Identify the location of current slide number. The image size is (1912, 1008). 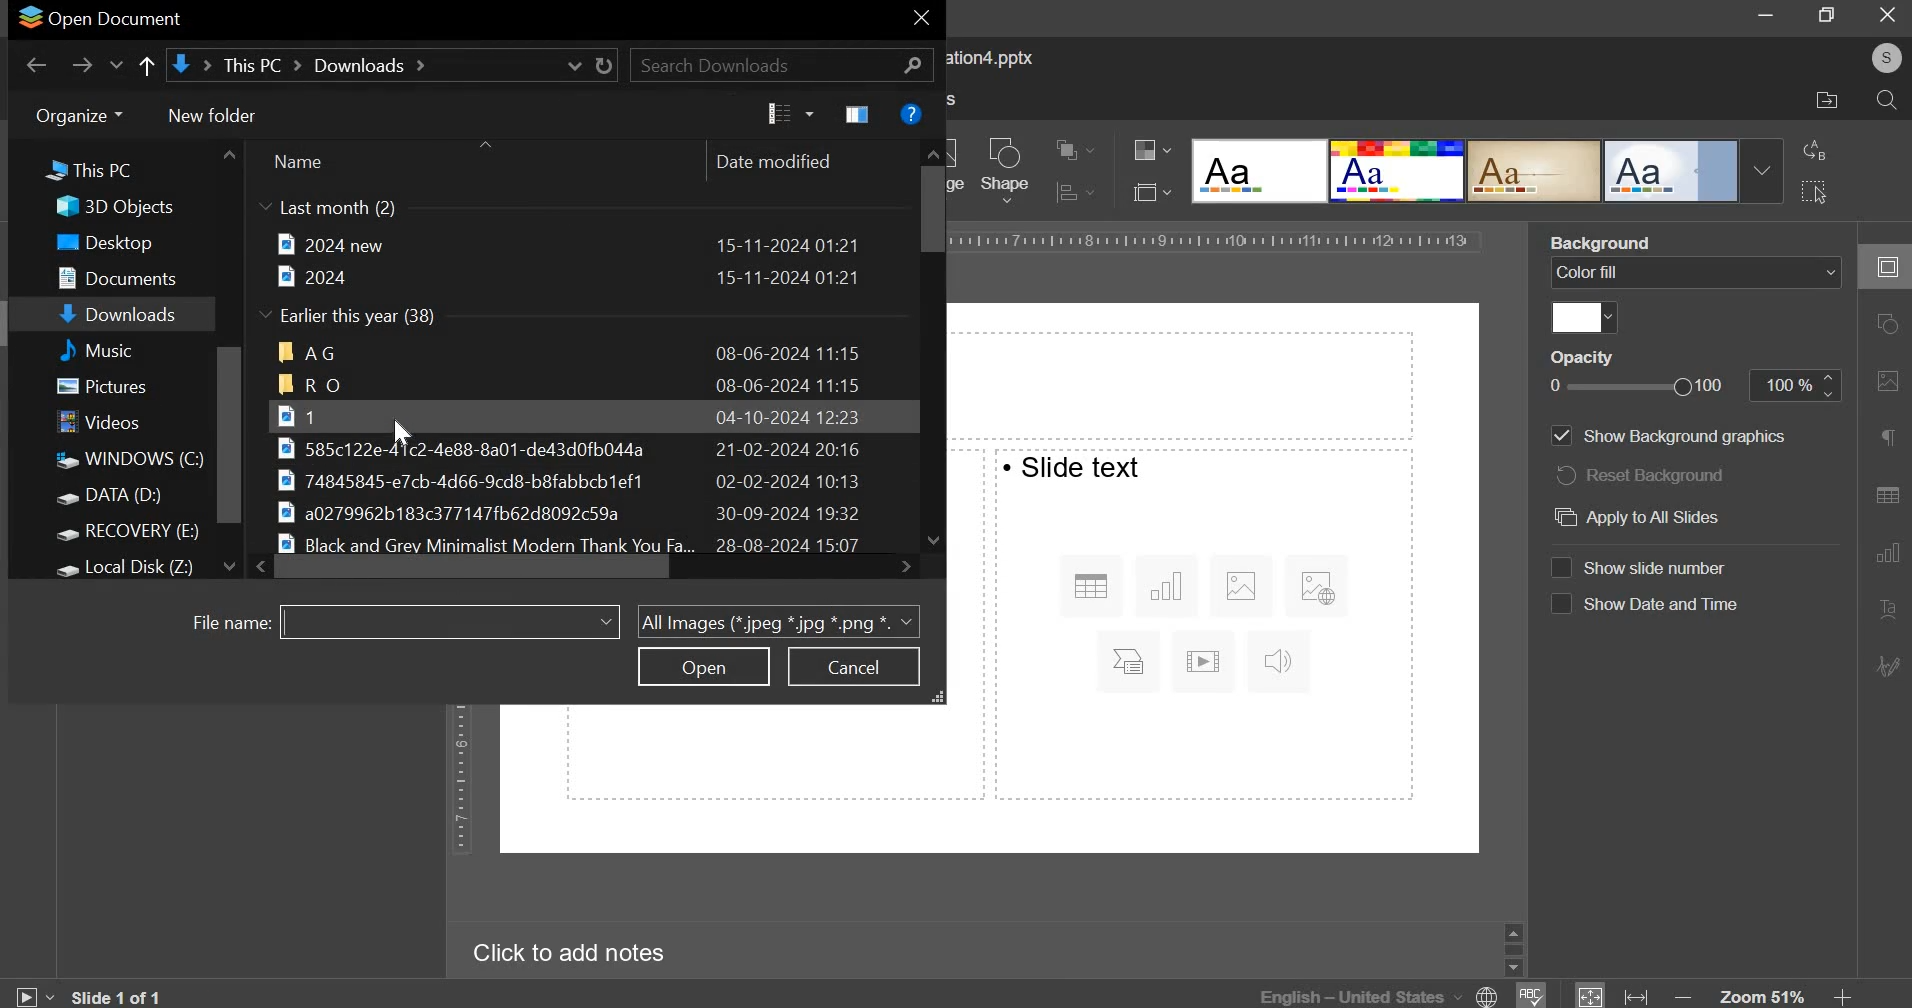
(122, 996).